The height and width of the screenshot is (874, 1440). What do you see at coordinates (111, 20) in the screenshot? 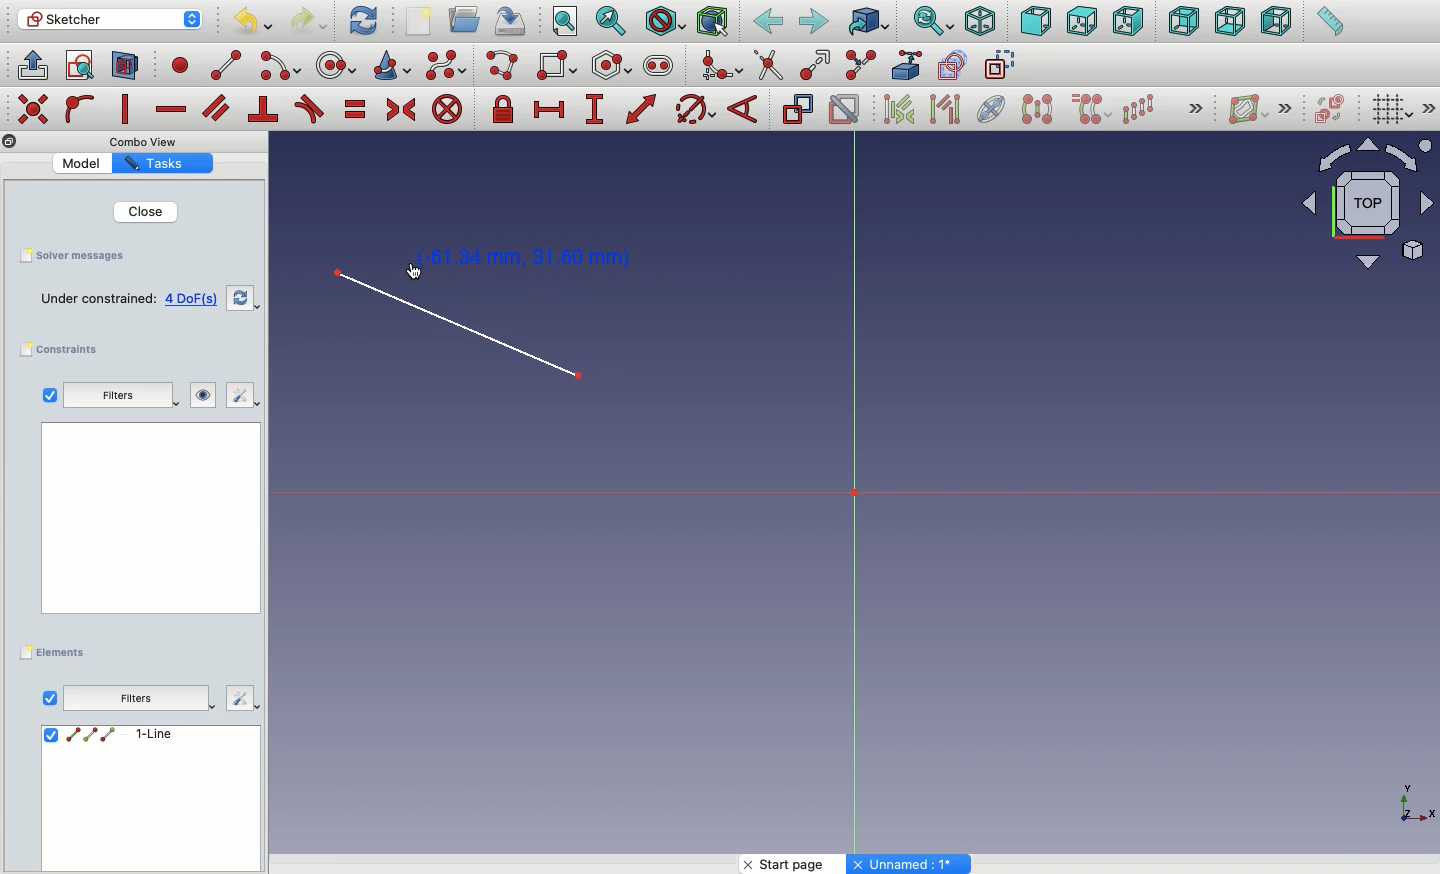
I see `Sketcher` at bounding box center [111, 20].